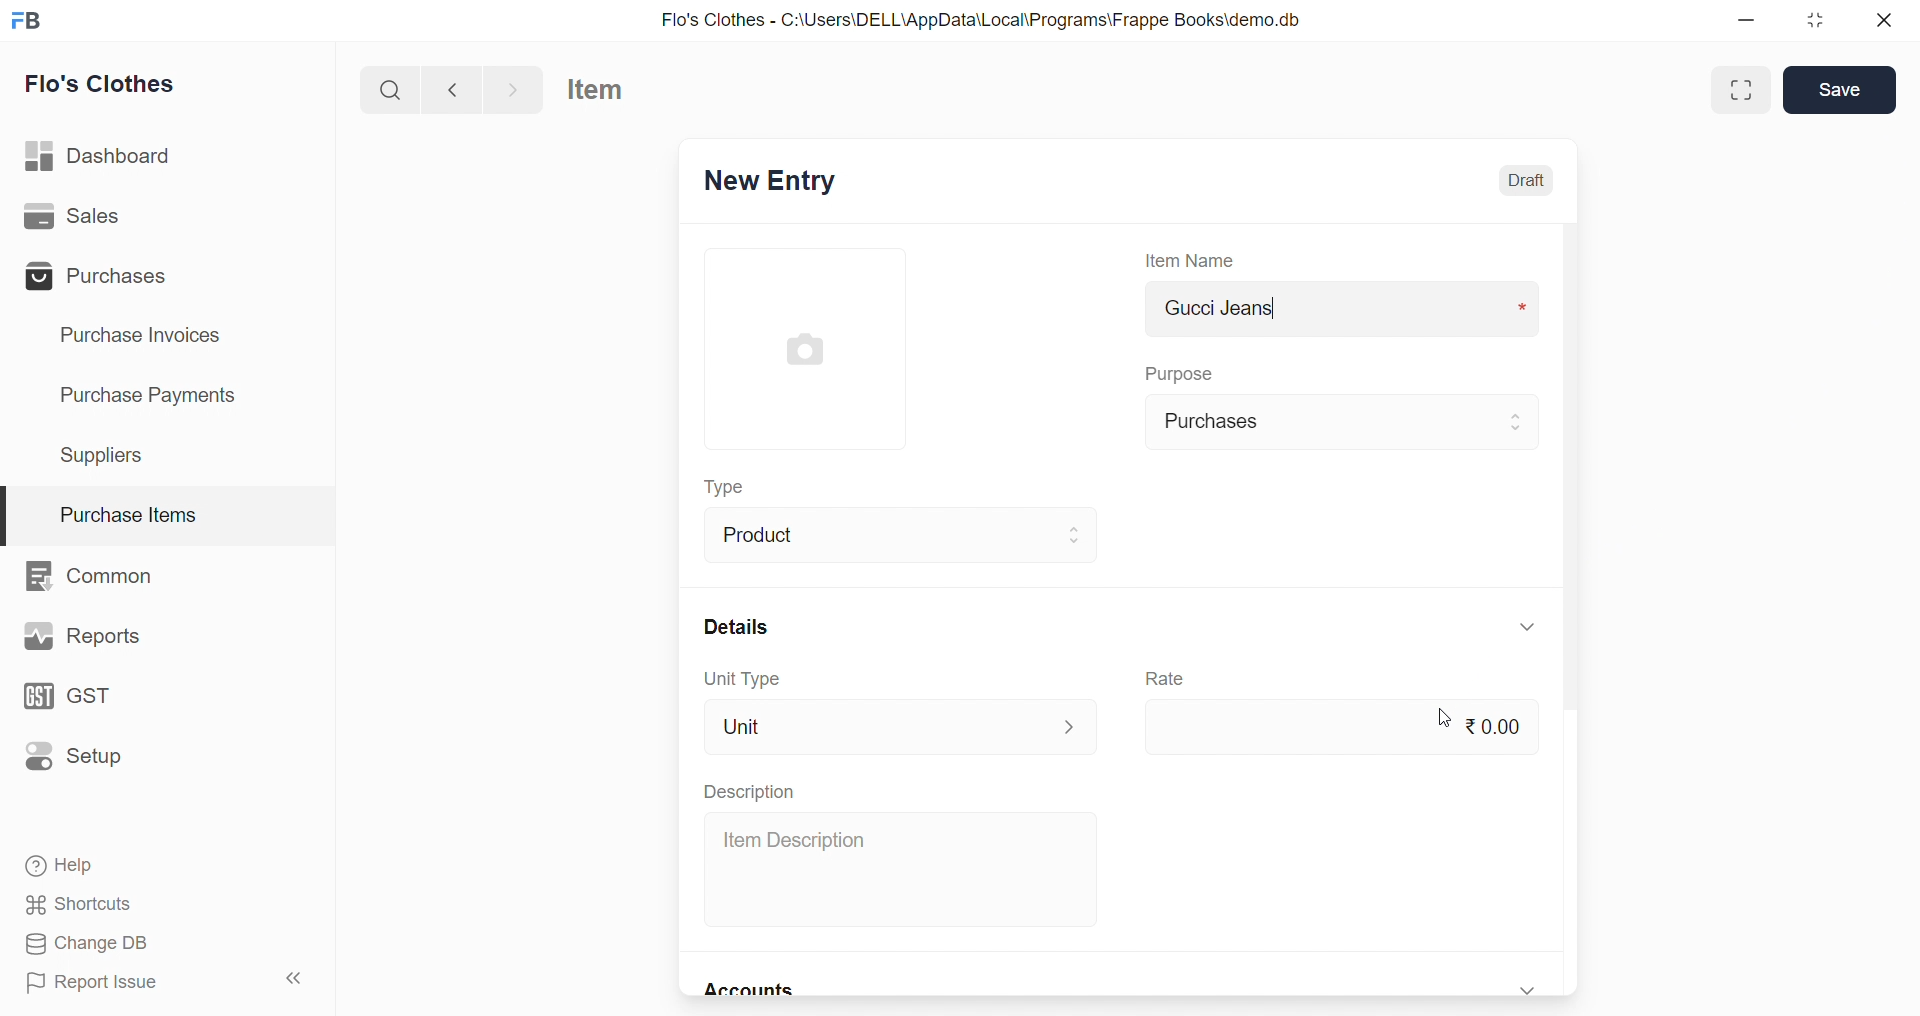 Image resolution: width=1920 pixels, height=1016 pixels. What do you see at coordinates (982, 18) in the screenshot?
I see `Flo's Clothes - C:\Users\DELL\AppData\Local\Programs\Frappe Books\demo.db` at bounding box center [982, 18].